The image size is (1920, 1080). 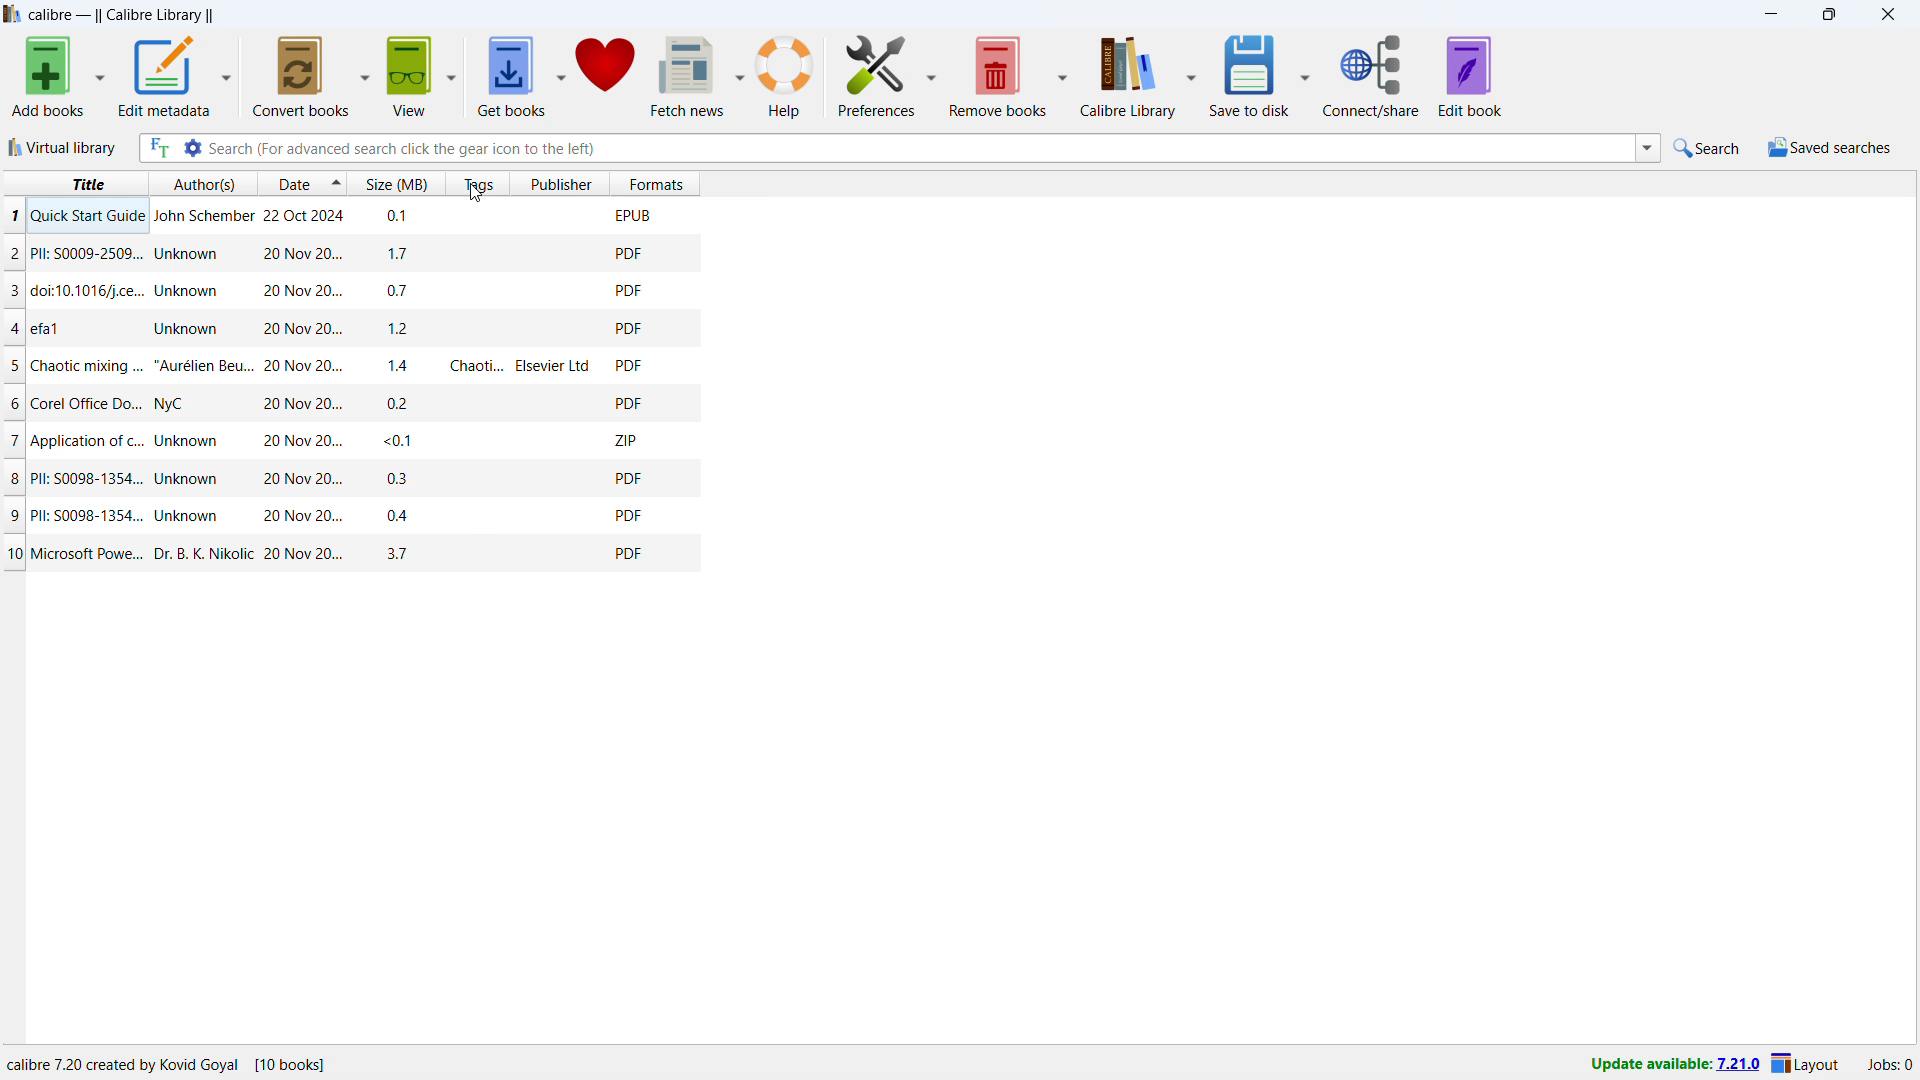 I want to click on quick search, so click(x=1708, y=147).